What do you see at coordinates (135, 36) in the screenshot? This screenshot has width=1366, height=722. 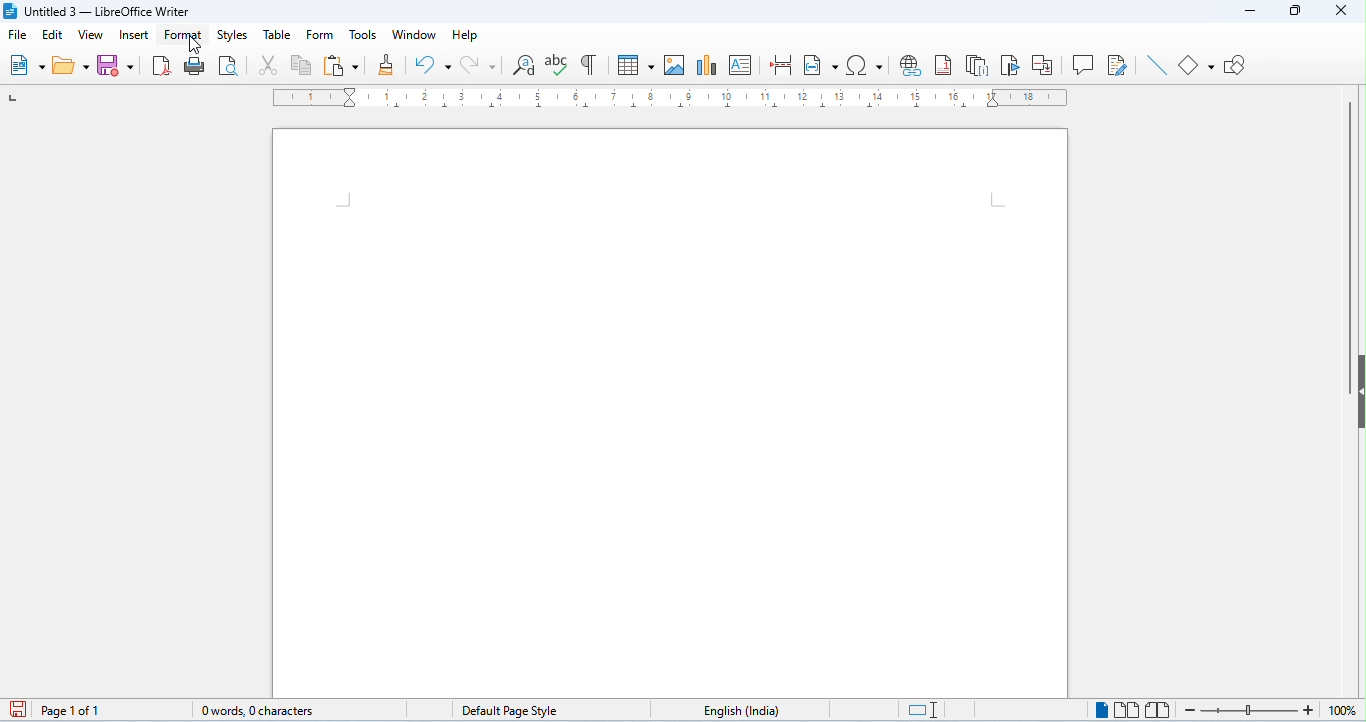 I see `insert` at bounding box center [135, 36].